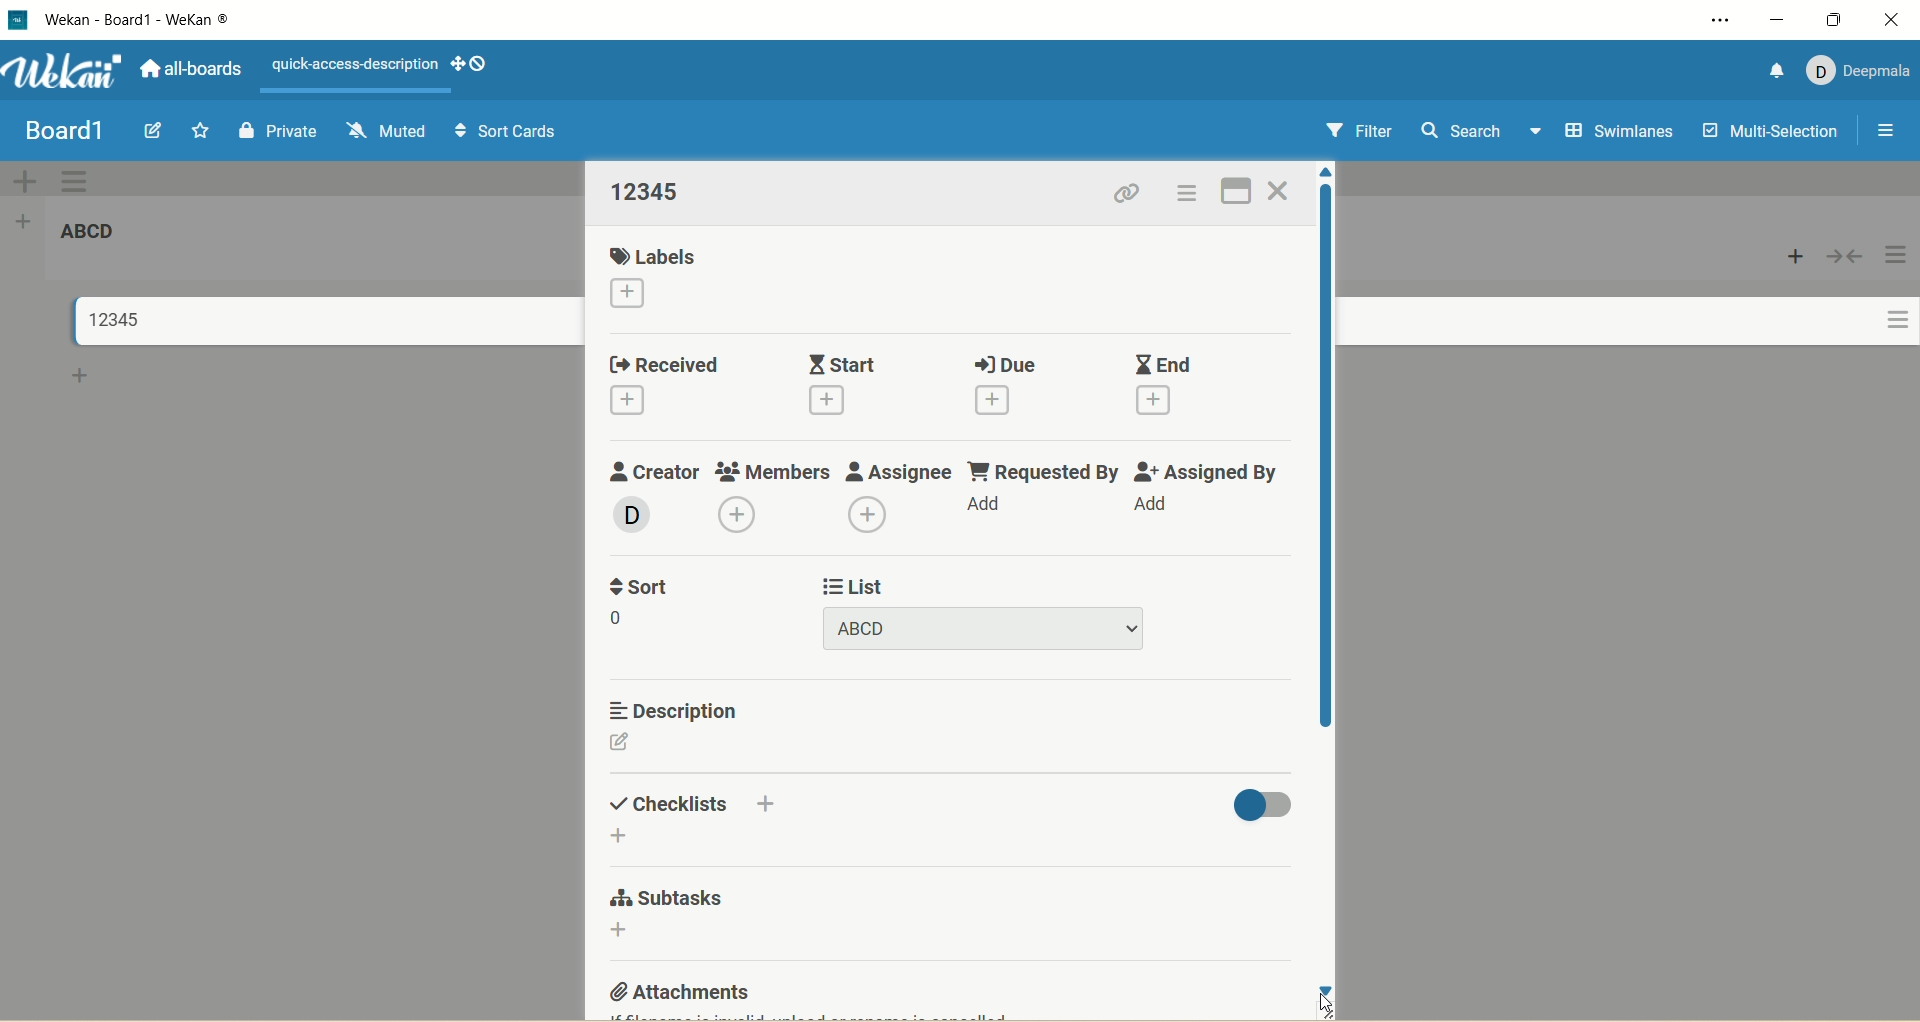 The height and width of the screenshot is (1022, 1920). I want to click on list, so click(854, 585).